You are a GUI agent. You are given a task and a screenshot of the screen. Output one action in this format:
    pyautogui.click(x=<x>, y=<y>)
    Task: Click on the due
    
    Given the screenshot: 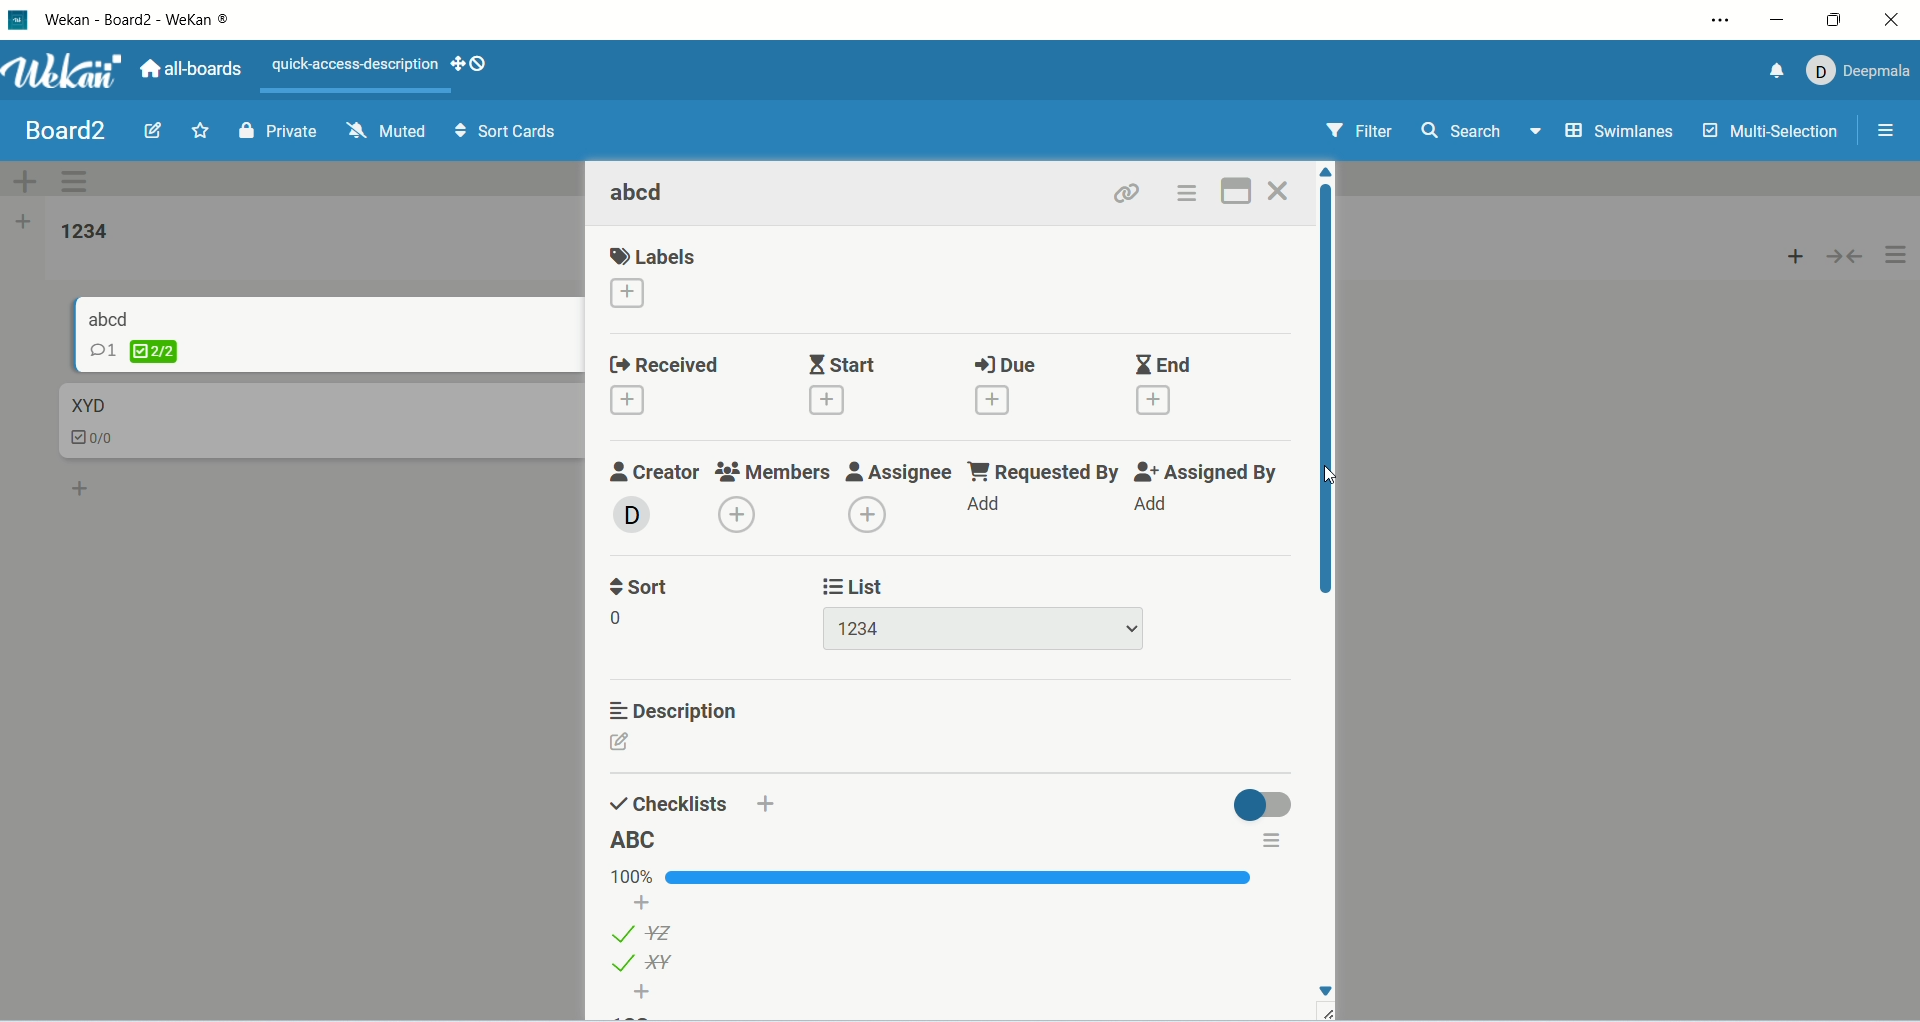 What is the action you would take?
    pyautogui.click(x=1007, y=366)
    